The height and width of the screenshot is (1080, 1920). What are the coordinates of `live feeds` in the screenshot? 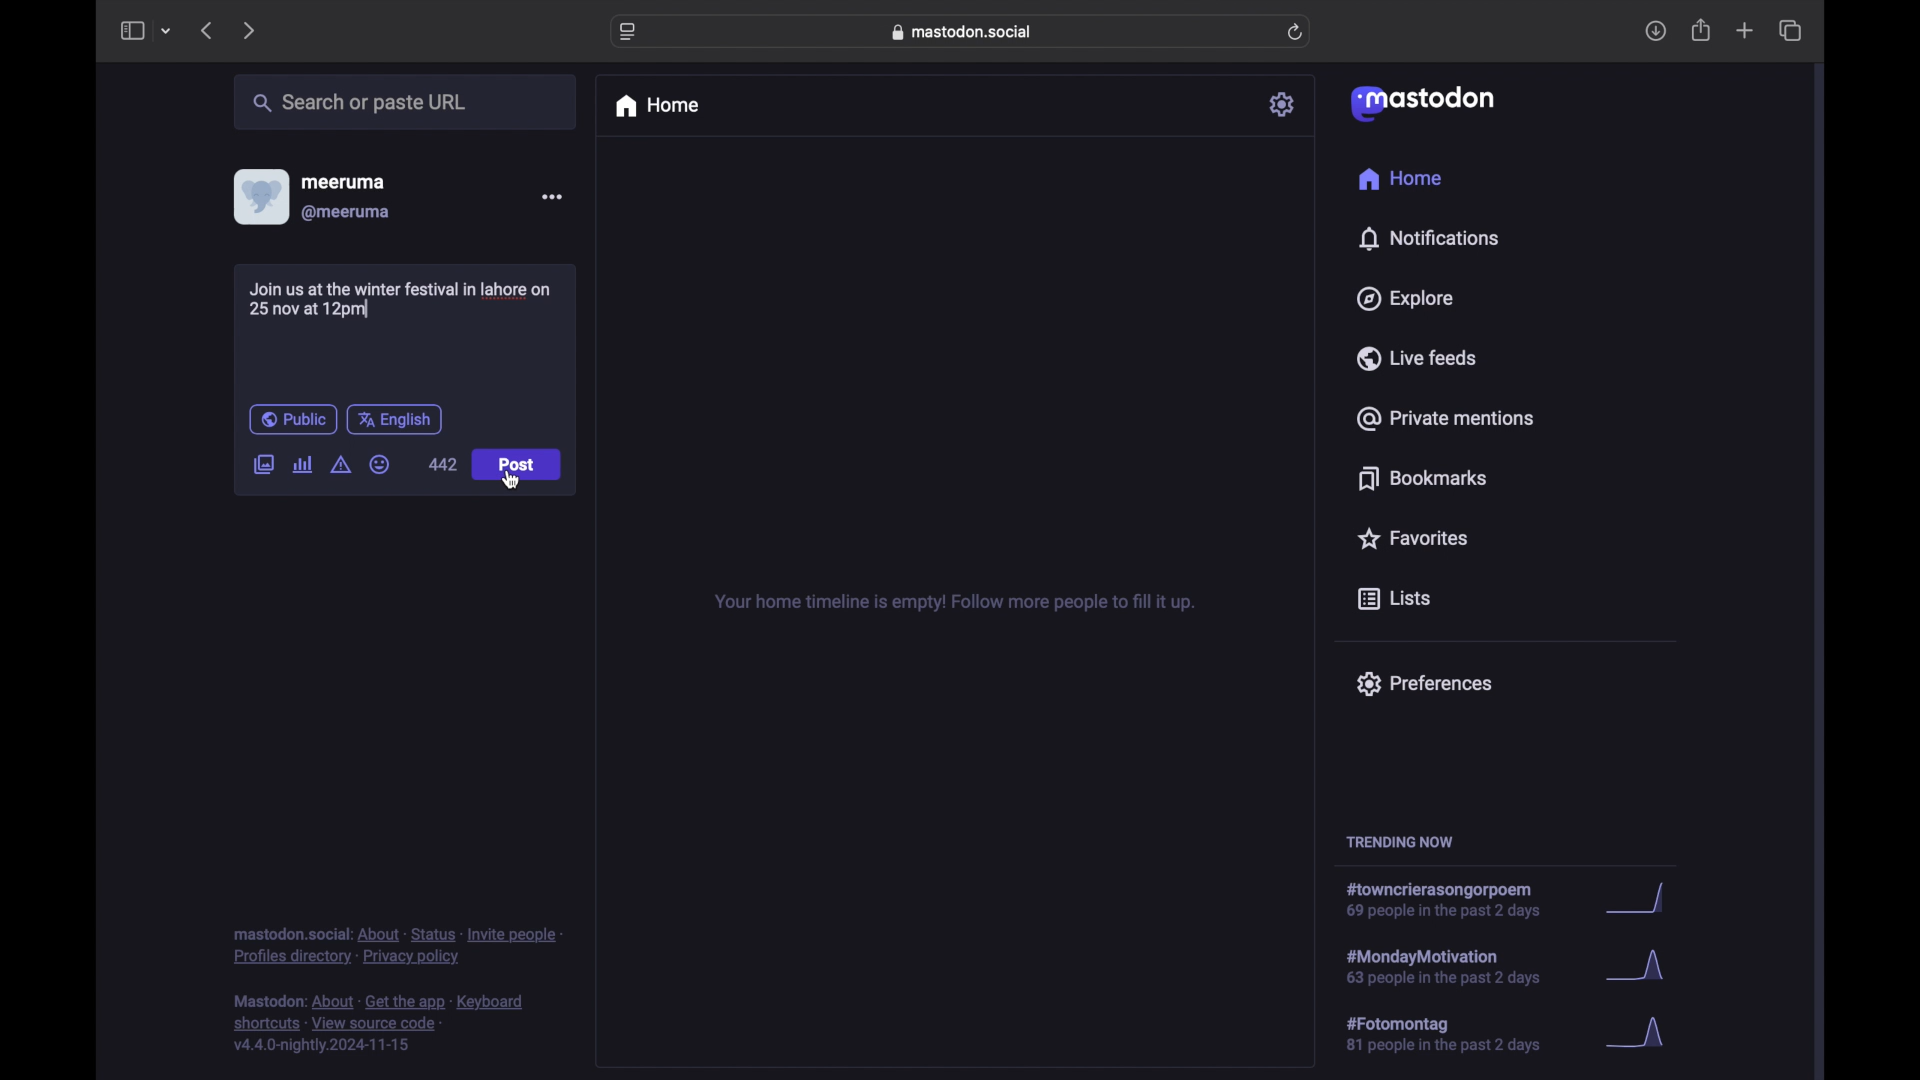 It's located at (1418, 358).